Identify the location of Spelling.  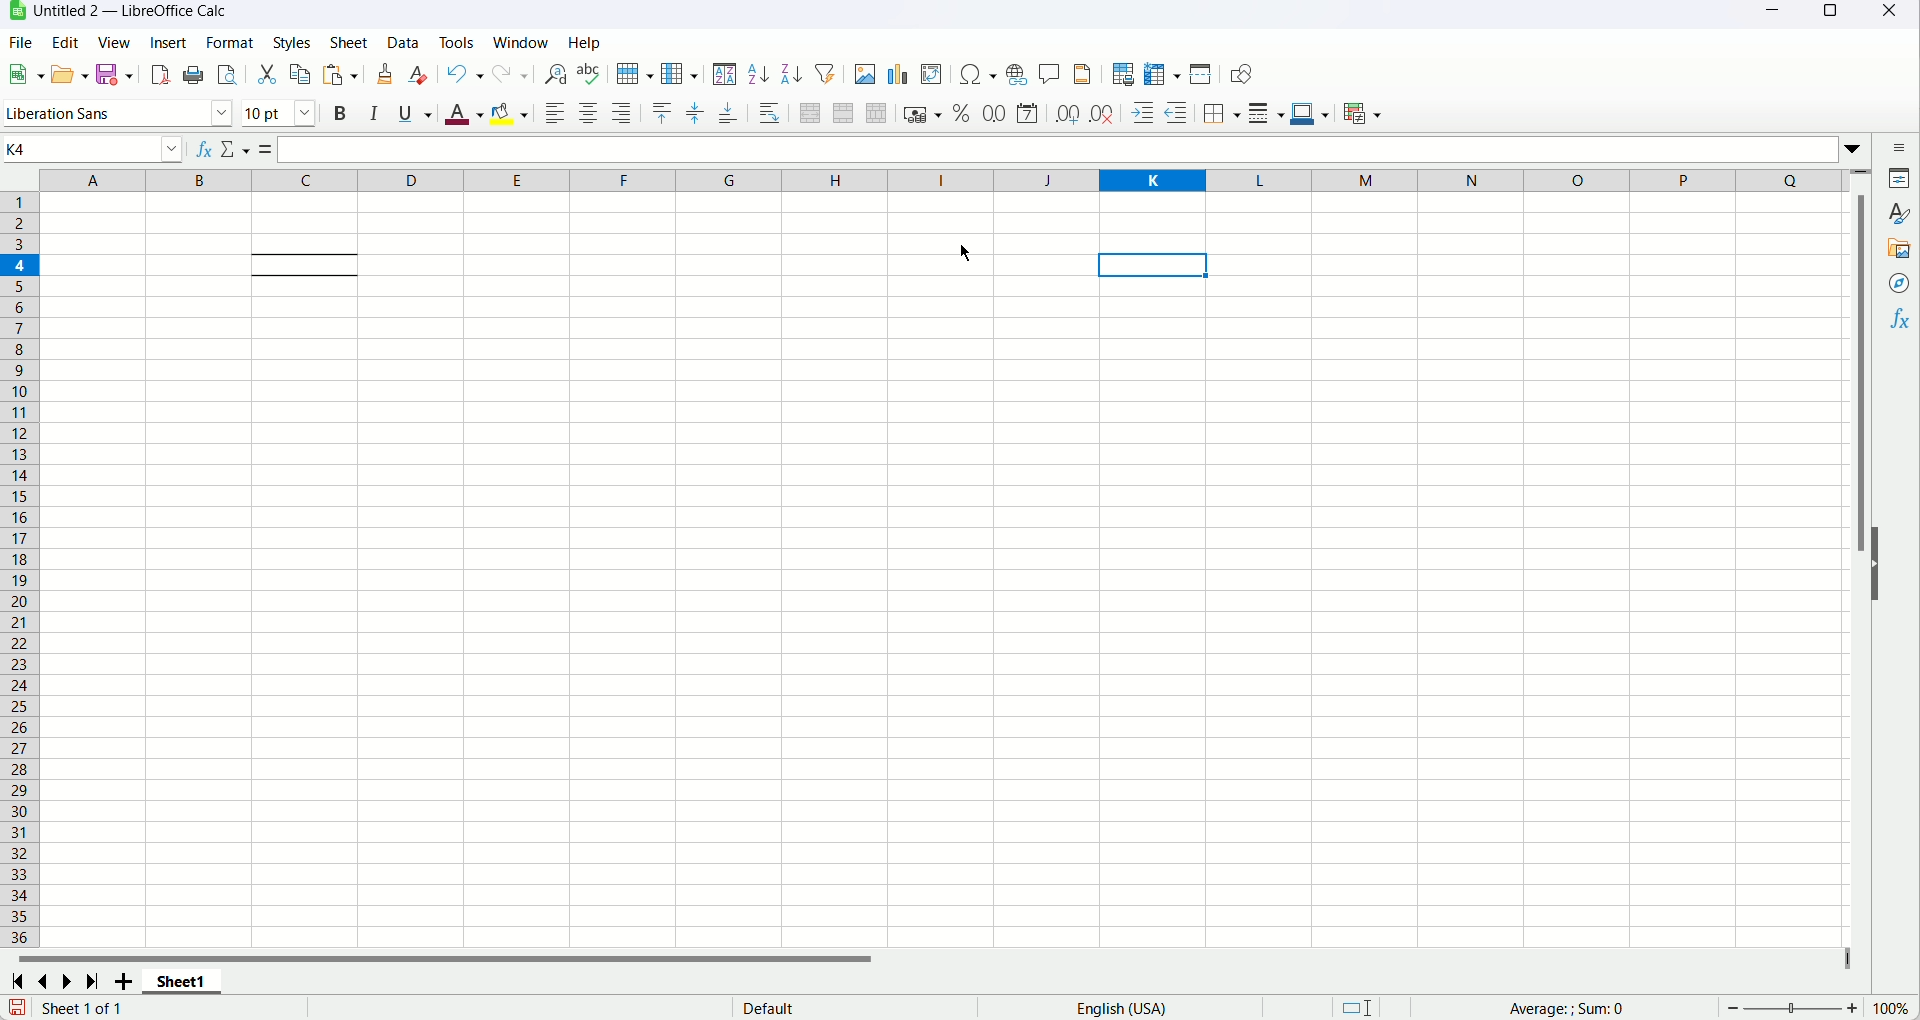
(589, 74).